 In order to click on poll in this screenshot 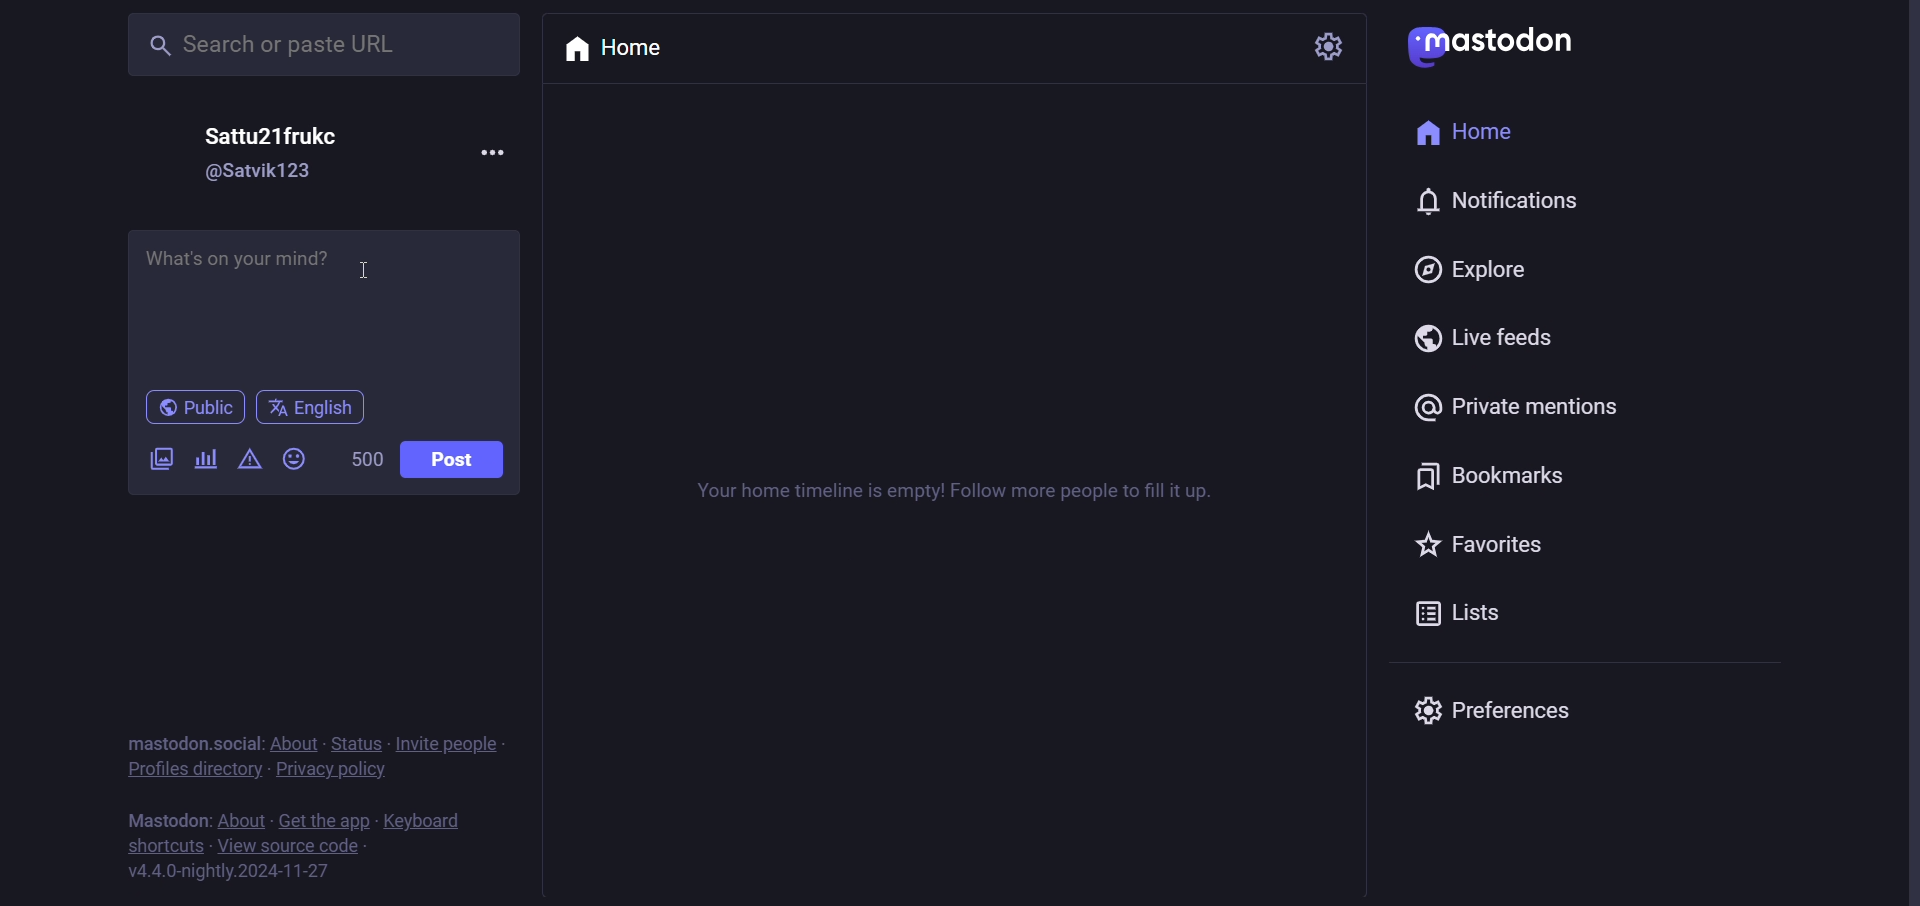, I will do `click(203, 459)`.